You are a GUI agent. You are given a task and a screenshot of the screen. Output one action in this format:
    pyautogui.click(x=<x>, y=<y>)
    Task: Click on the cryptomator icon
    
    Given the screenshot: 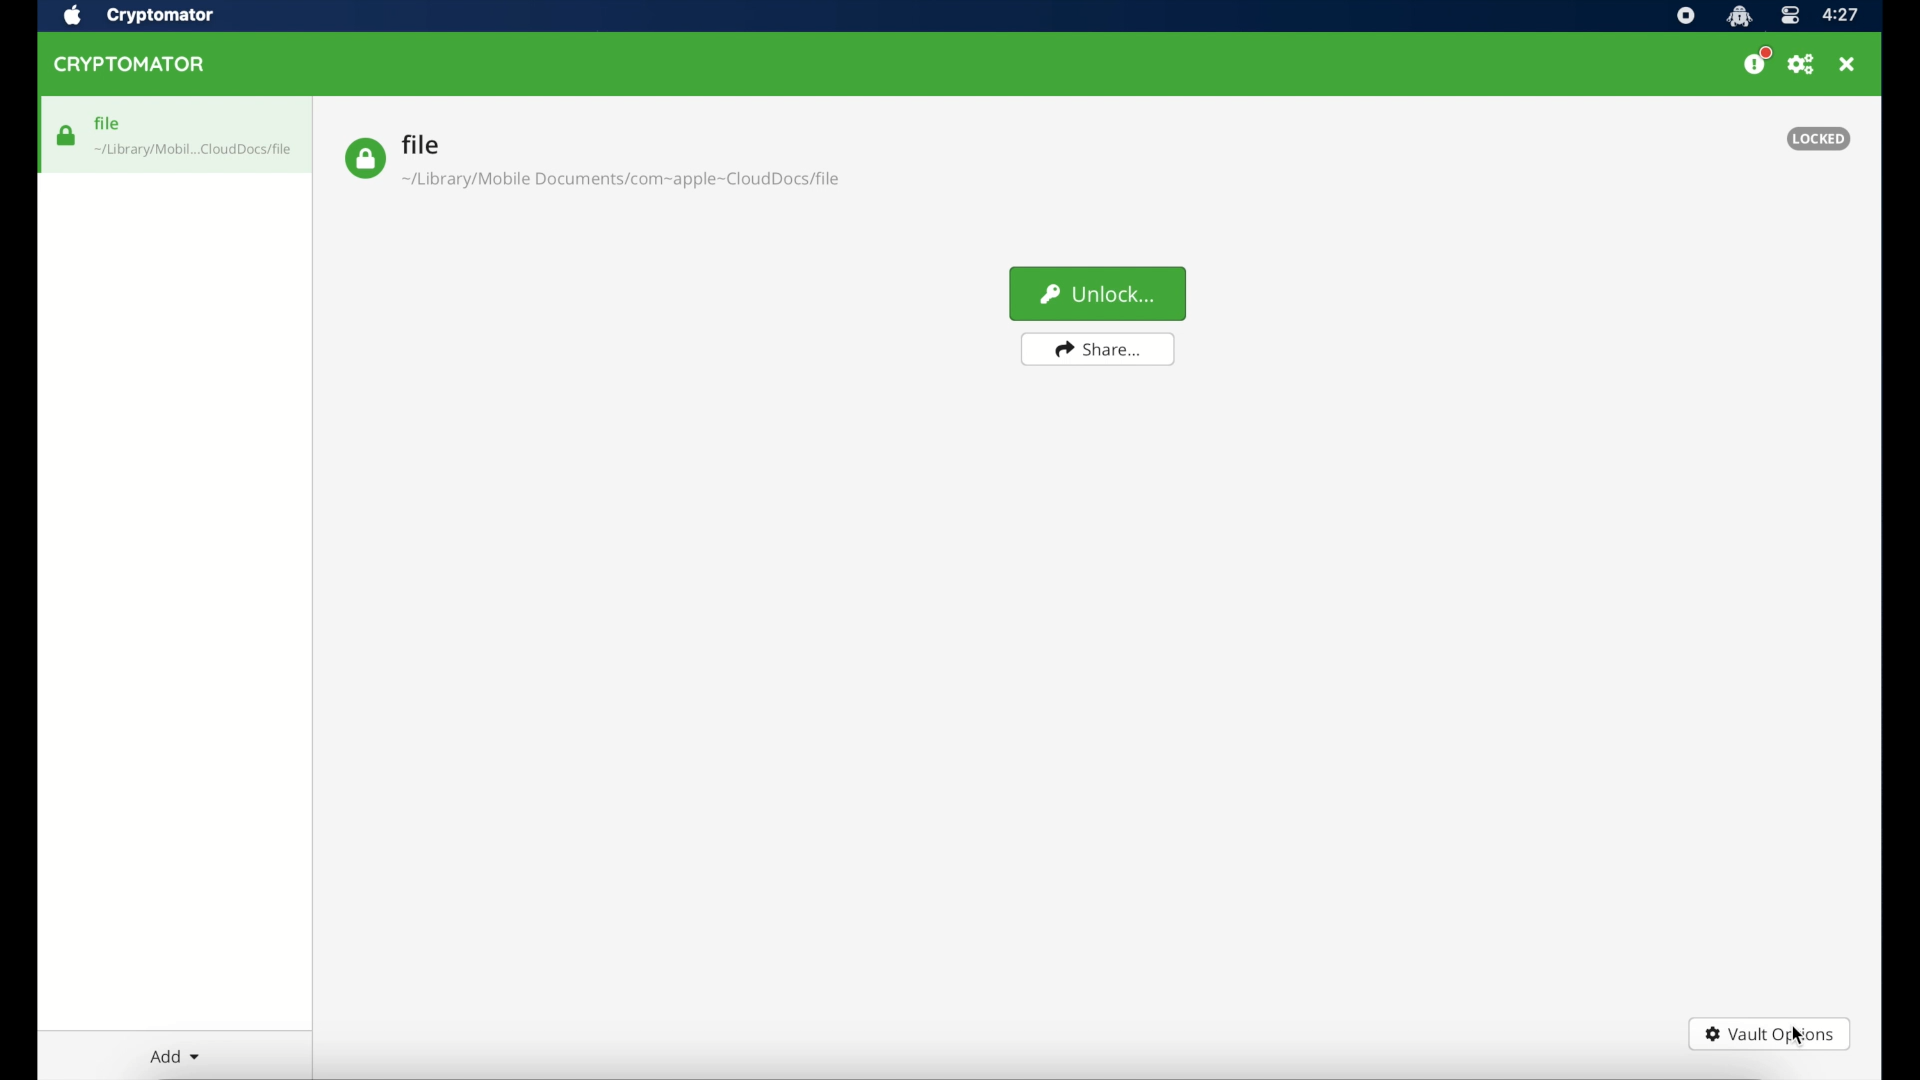 What is the action you would take?
    pyautogui.click(x=1739, y=16)
    